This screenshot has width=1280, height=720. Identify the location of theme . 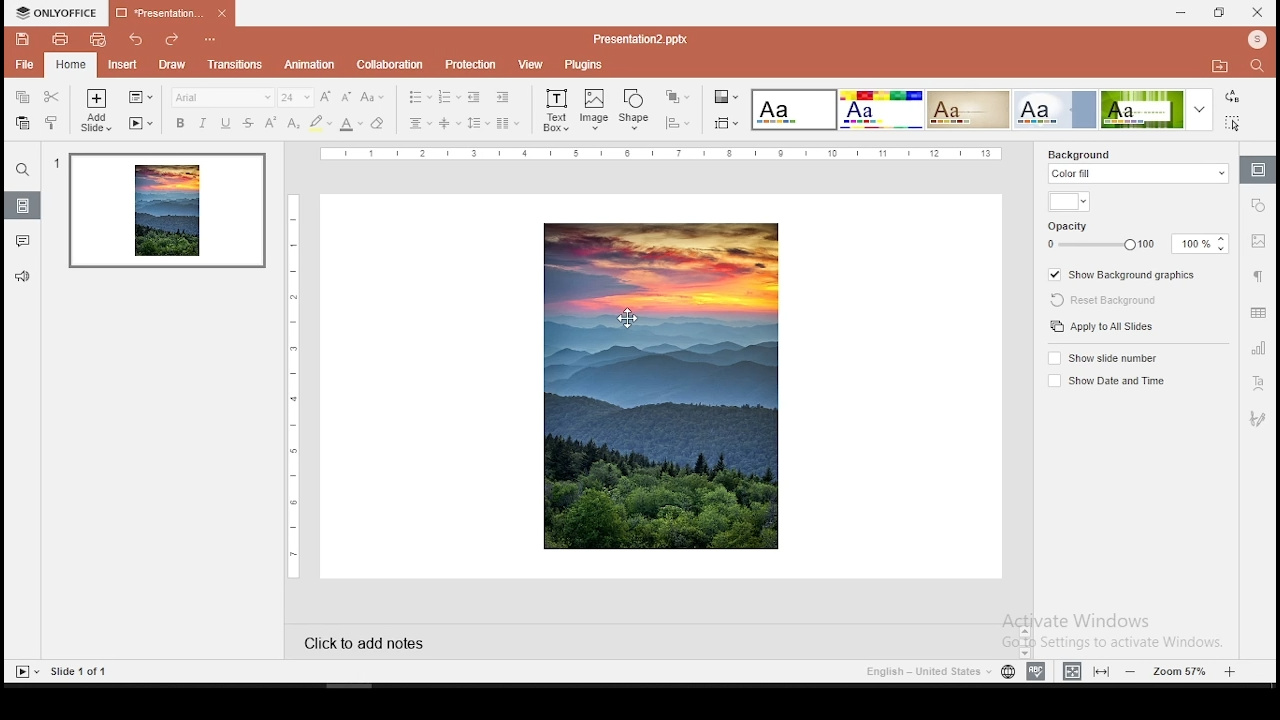
(1056, 109).